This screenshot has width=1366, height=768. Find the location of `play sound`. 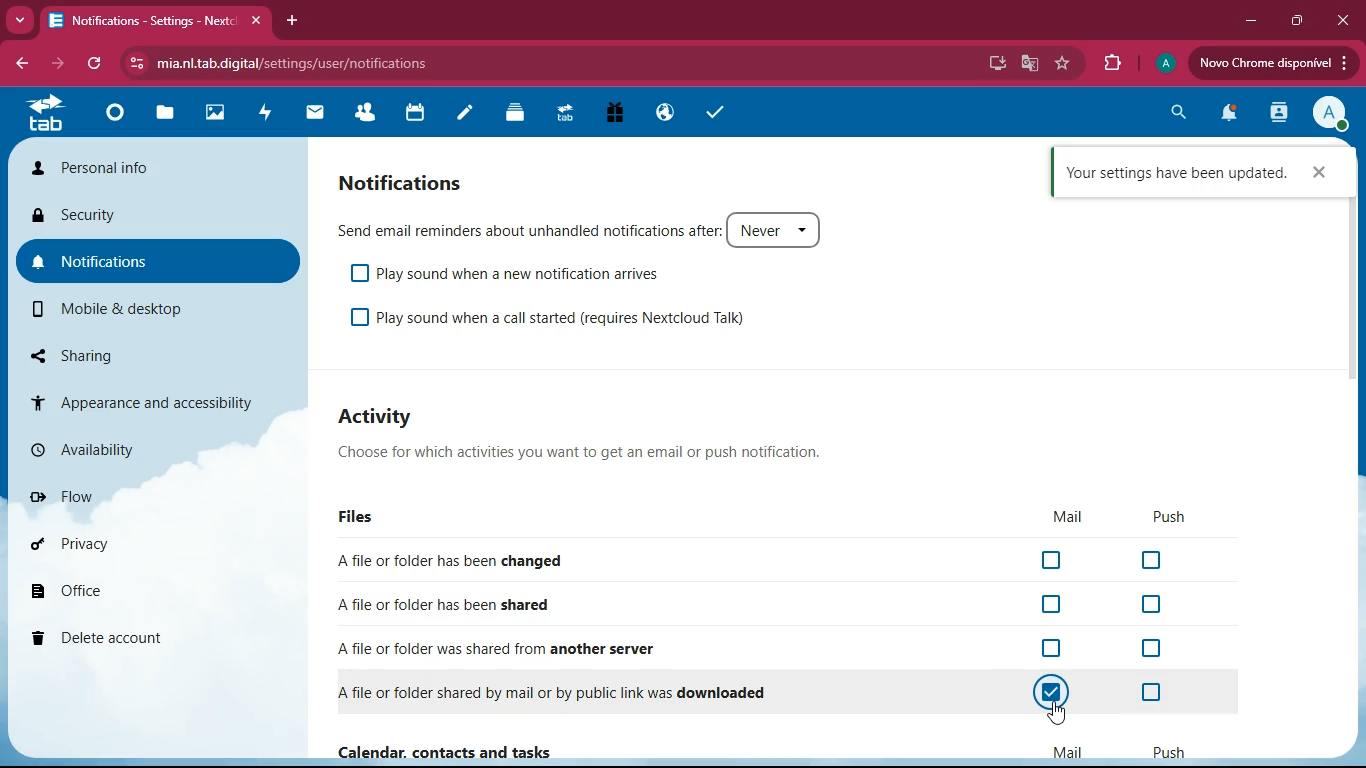

play sound is located at coordinates (511, 274).